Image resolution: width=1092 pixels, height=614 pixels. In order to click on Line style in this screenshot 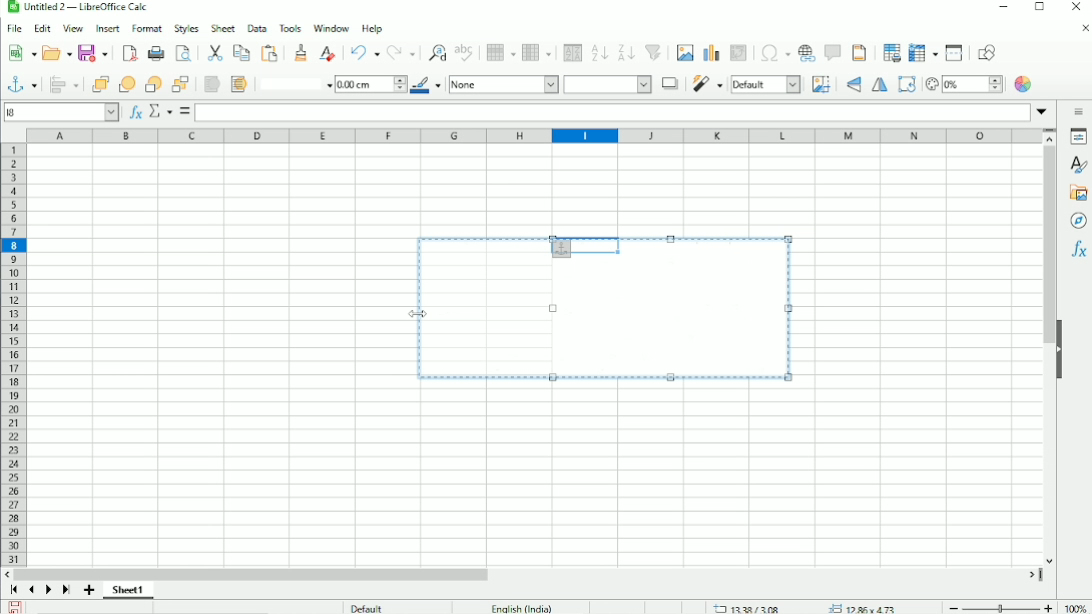, I will do `click(293, 83)`.